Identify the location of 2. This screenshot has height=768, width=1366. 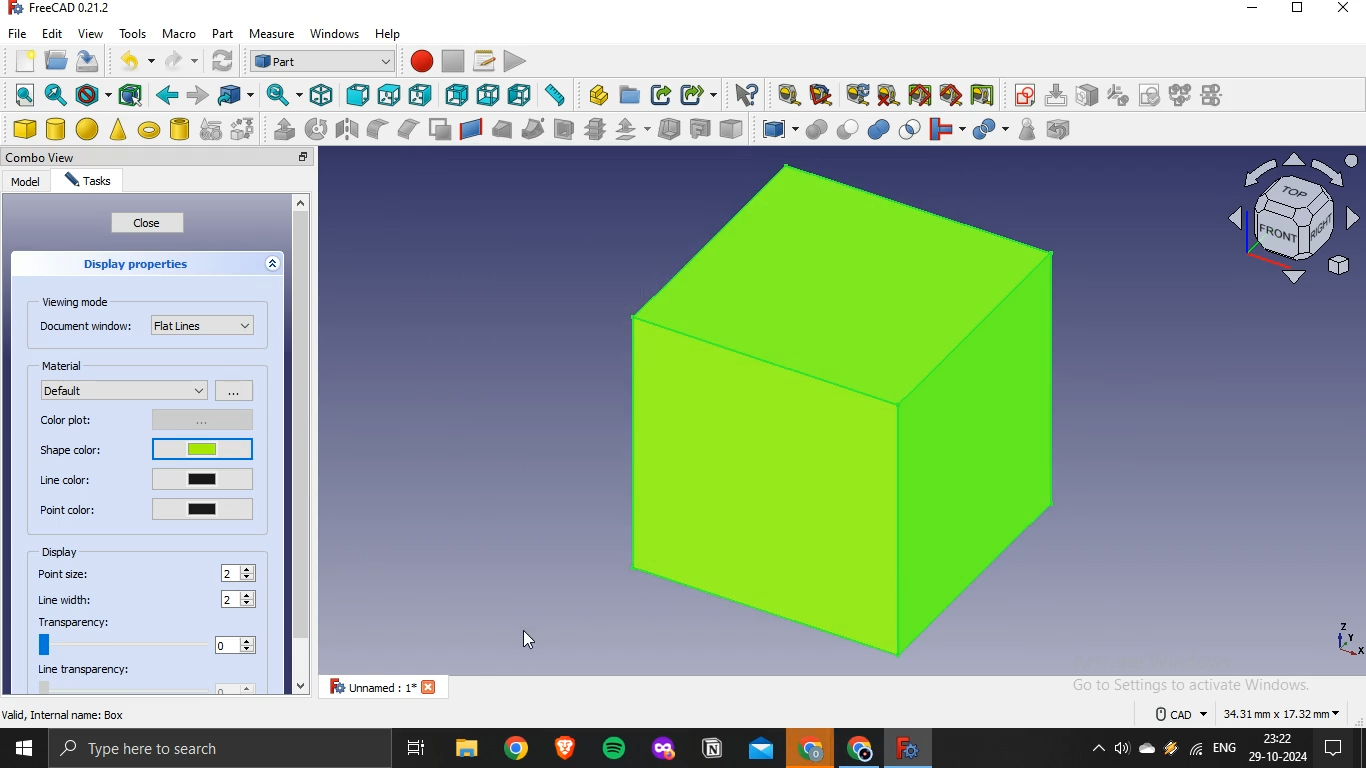
(240, 600).